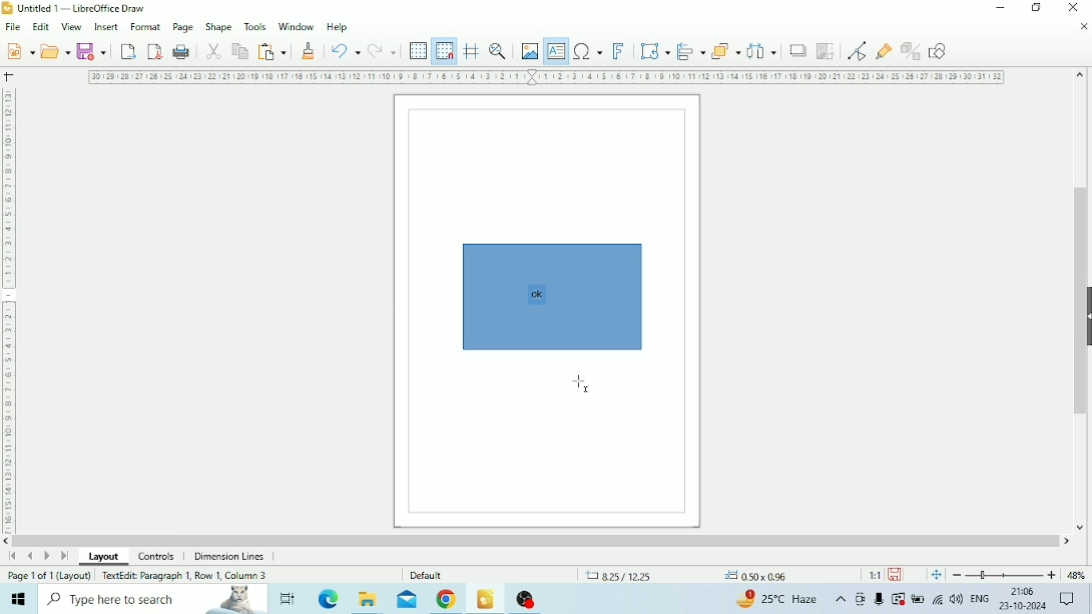  Describe the element at coordinates (554, 51) in the screenshot. I see `Insert Text Box` at that location.